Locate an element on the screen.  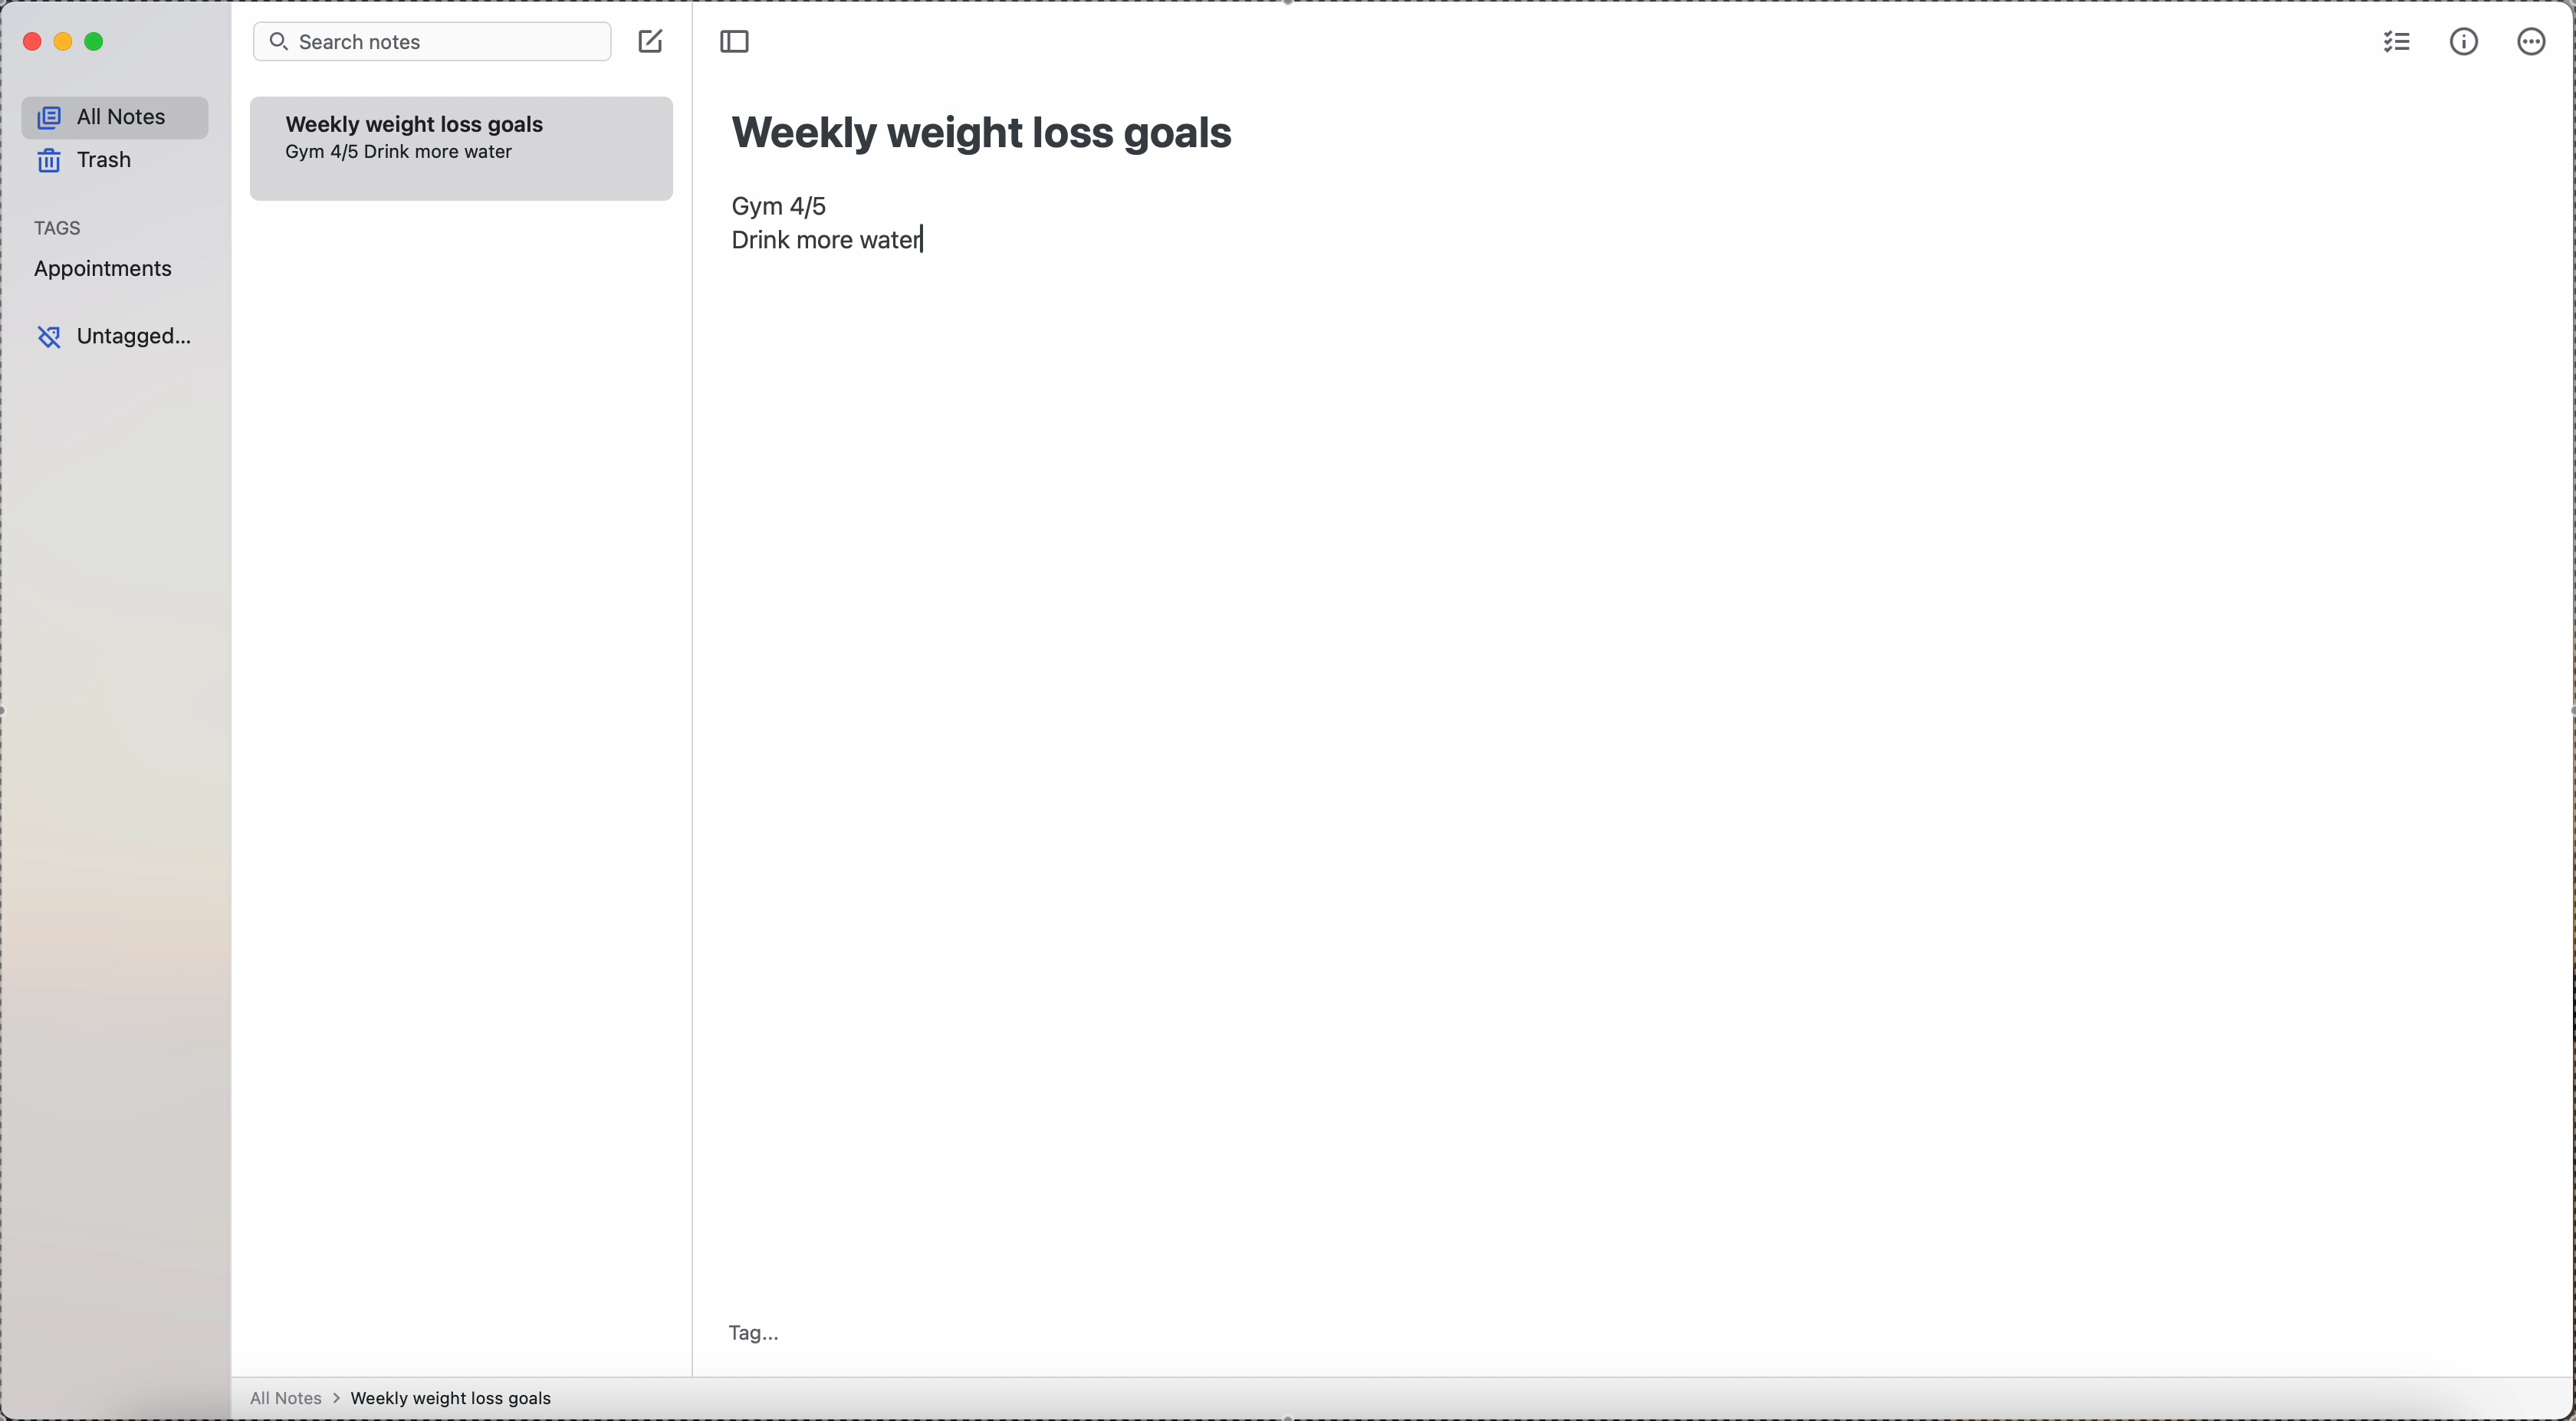
appointments is located at coordinates (109, 271).